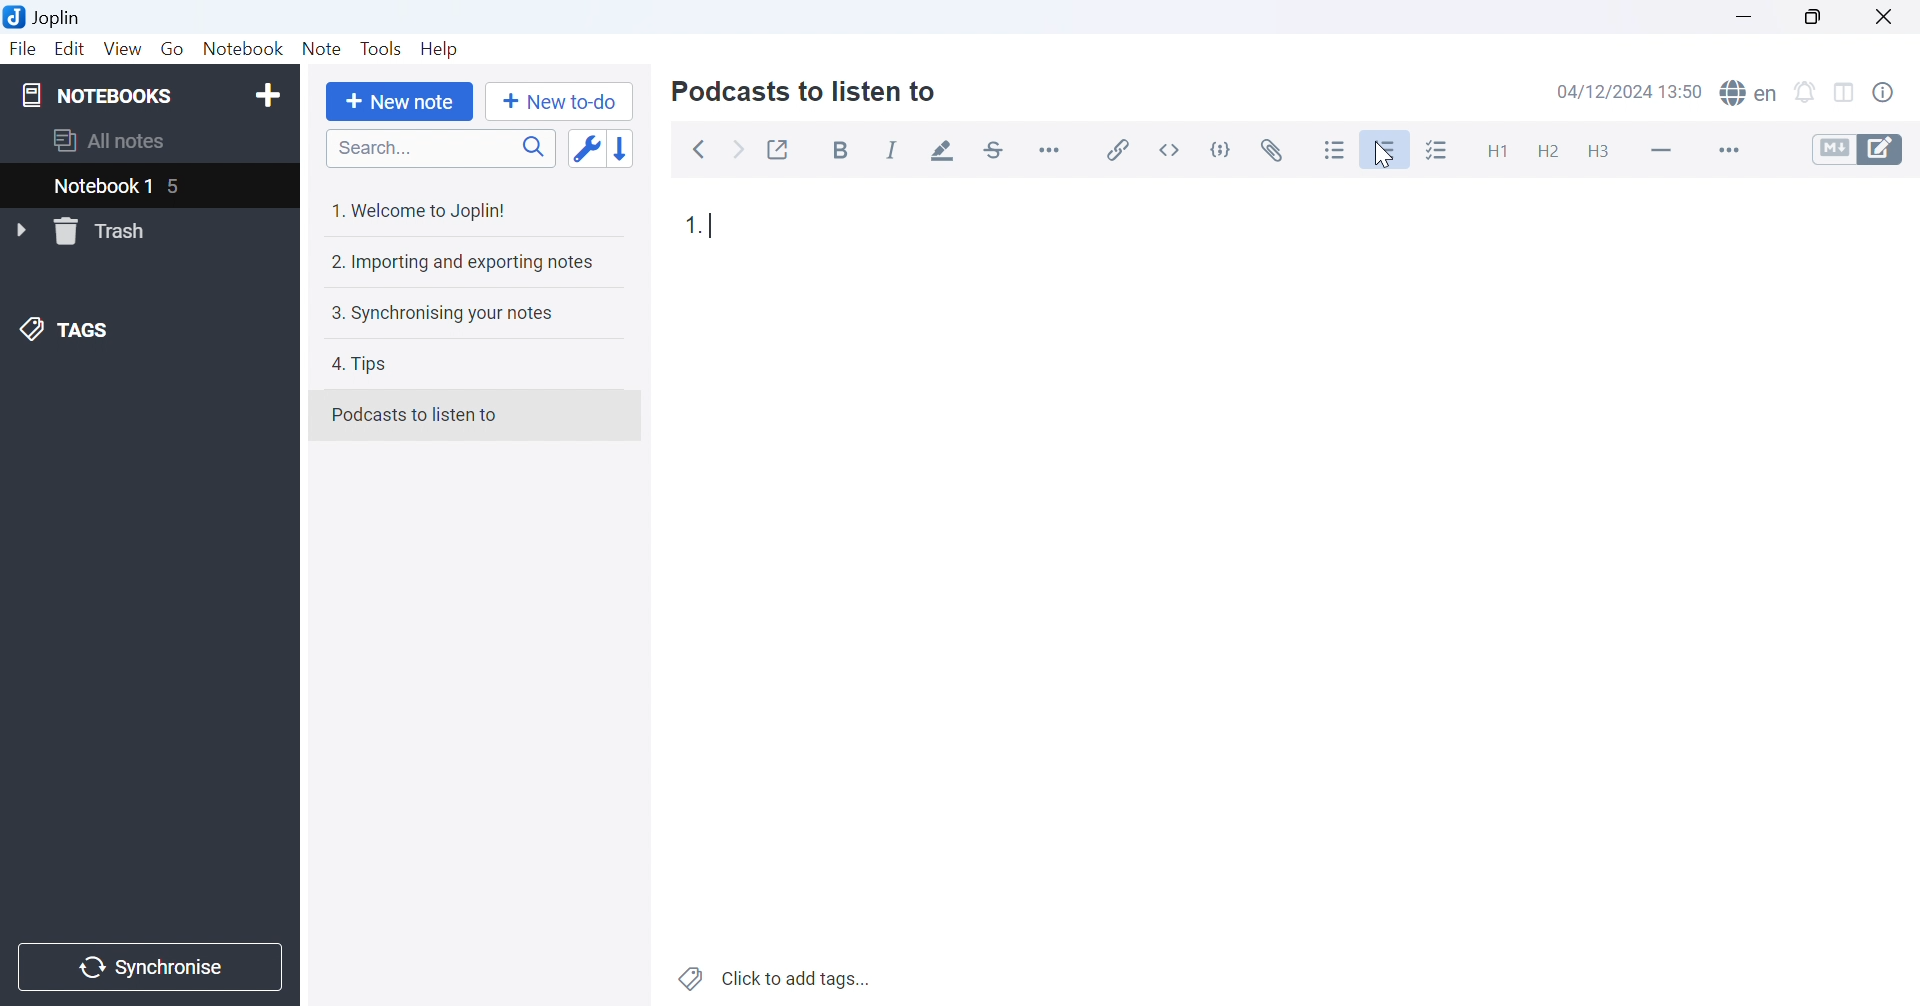 This screenshot has width=1920, height=1006. Describe the element at coordinates (1119, 145) in the screenshot. I see `Insert / edit code` at that location.